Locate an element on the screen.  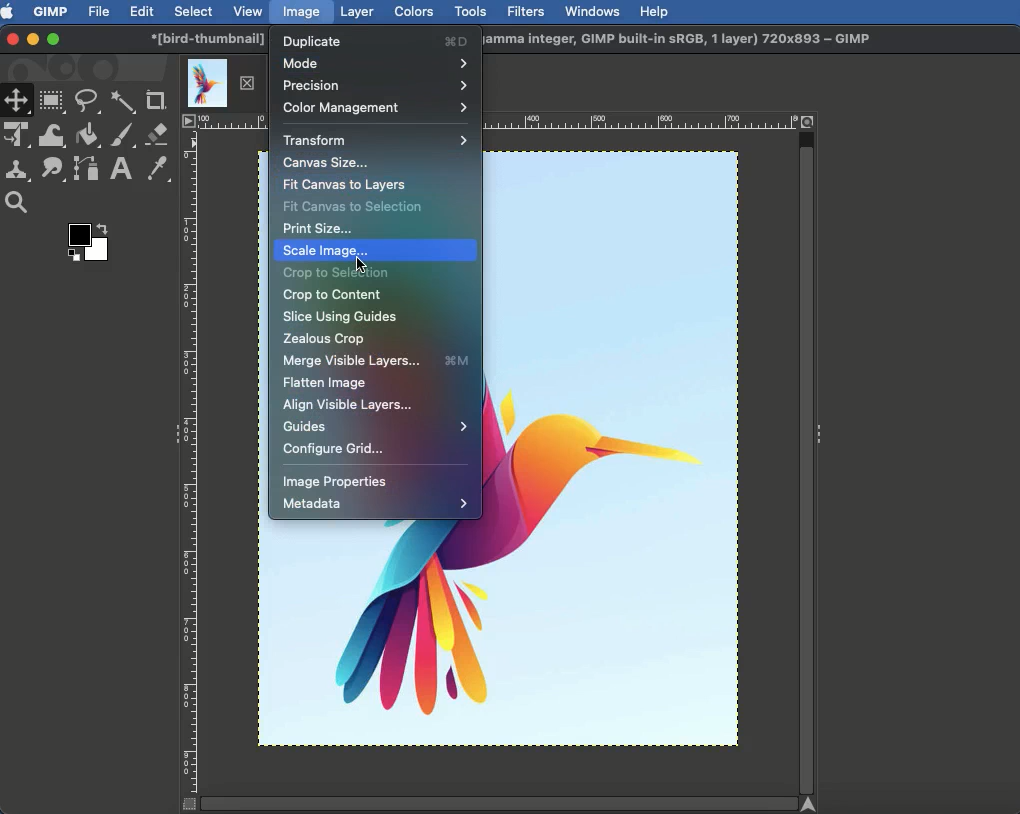
Scroll is located at coordinates (499, 804).